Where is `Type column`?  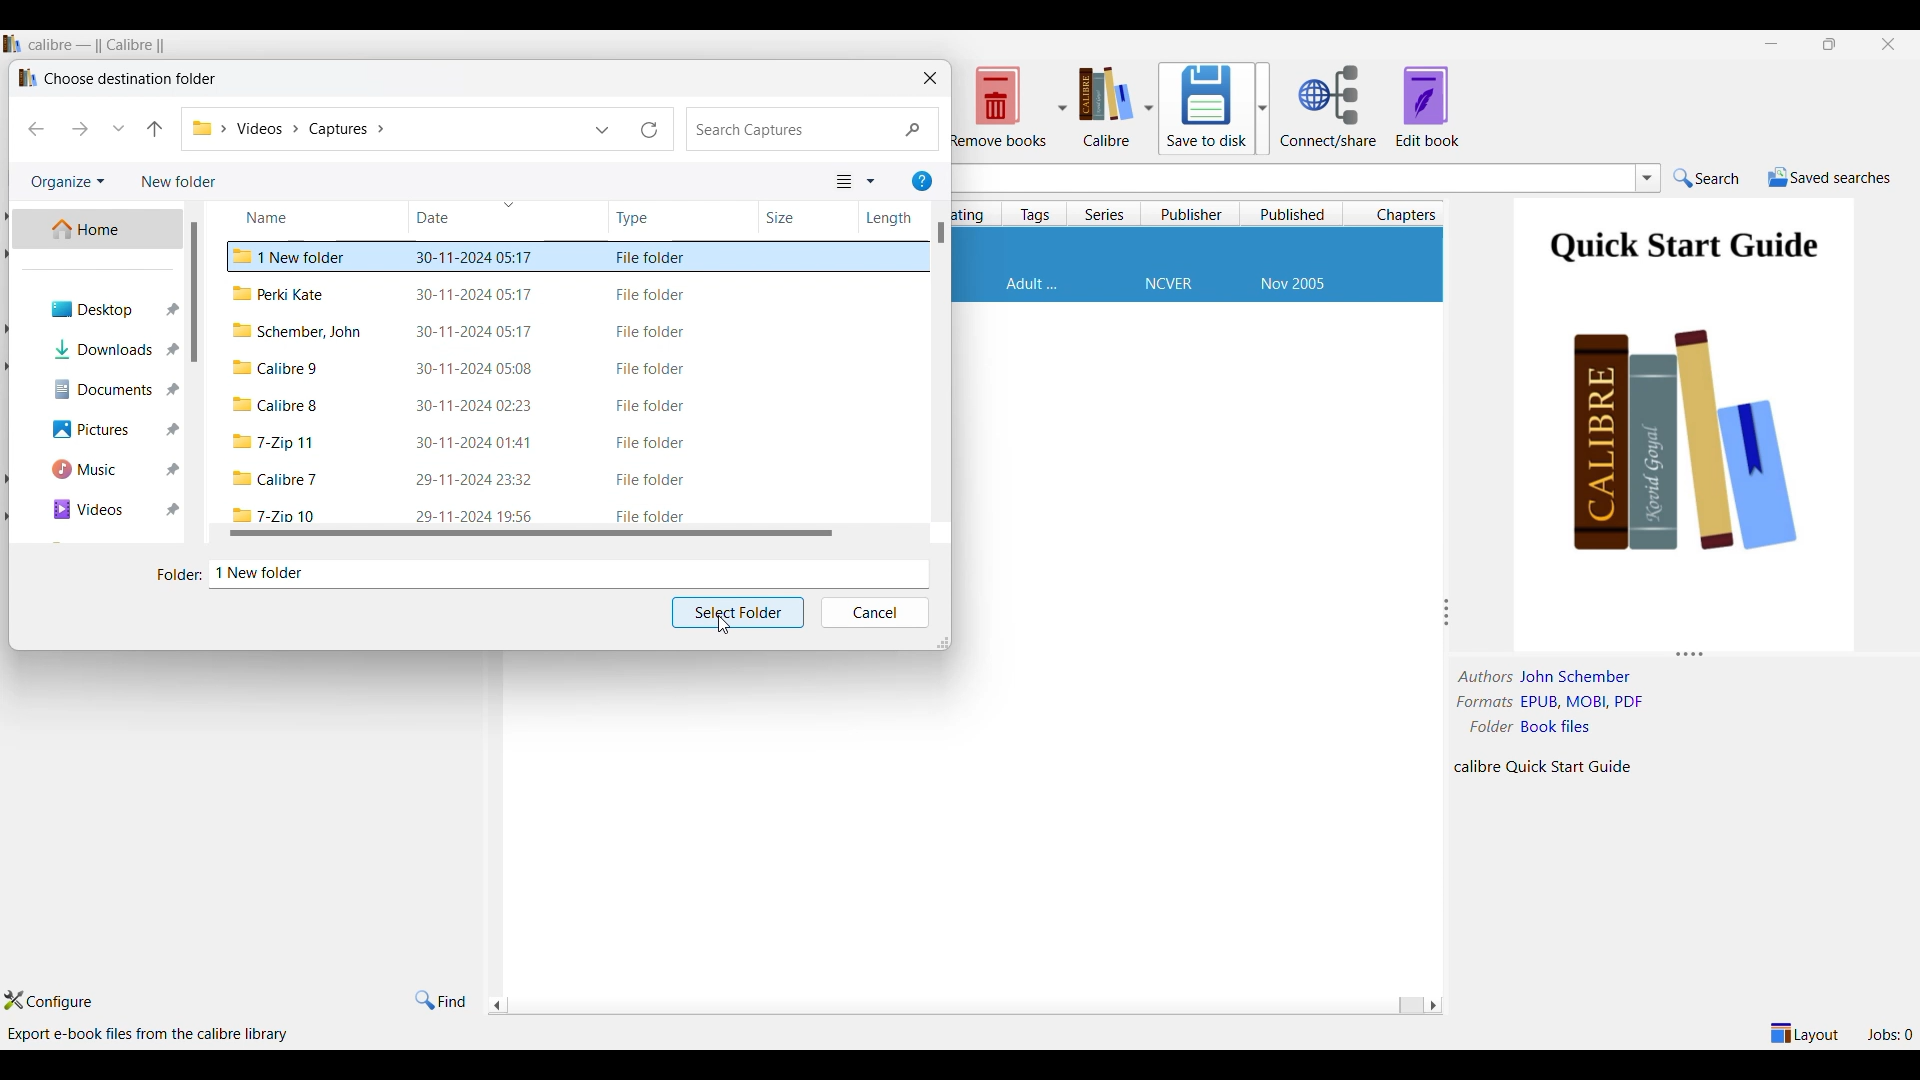
Type column is located at coordinates (655, 218).